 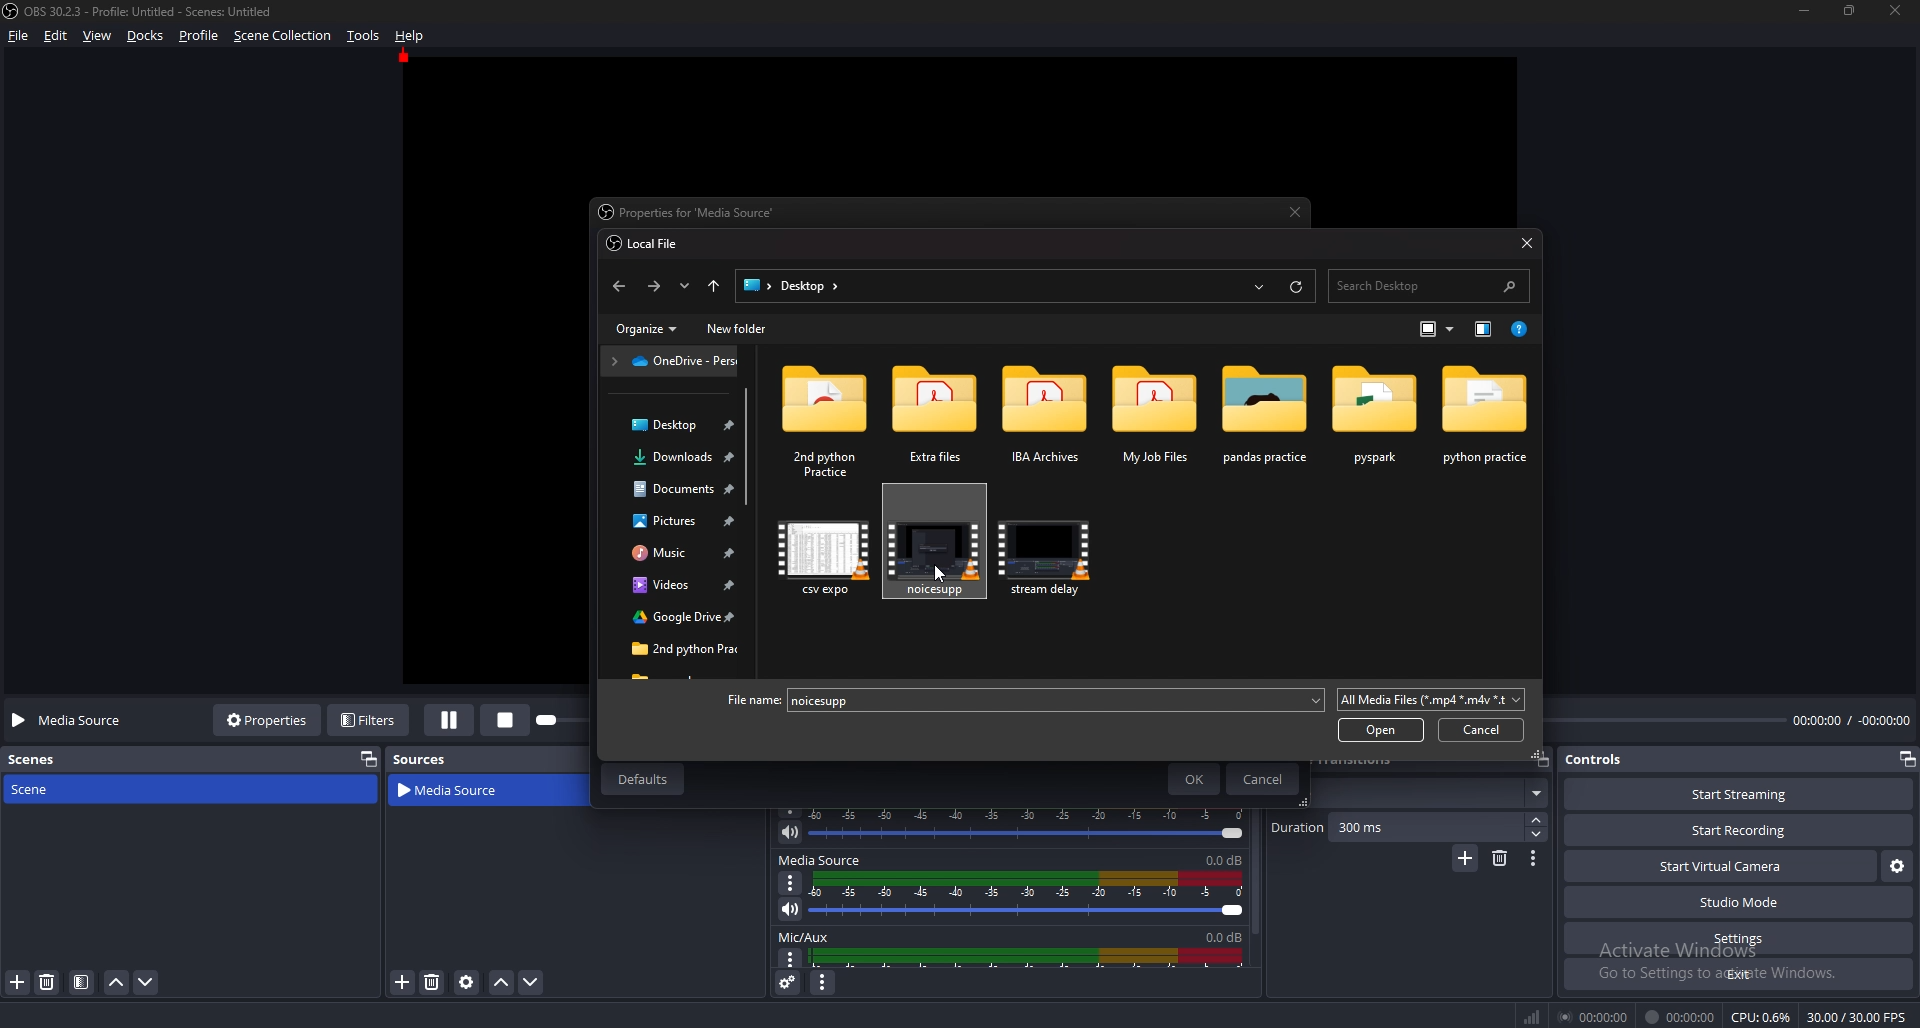 I want to click on help, so click(x=1524, y=328).